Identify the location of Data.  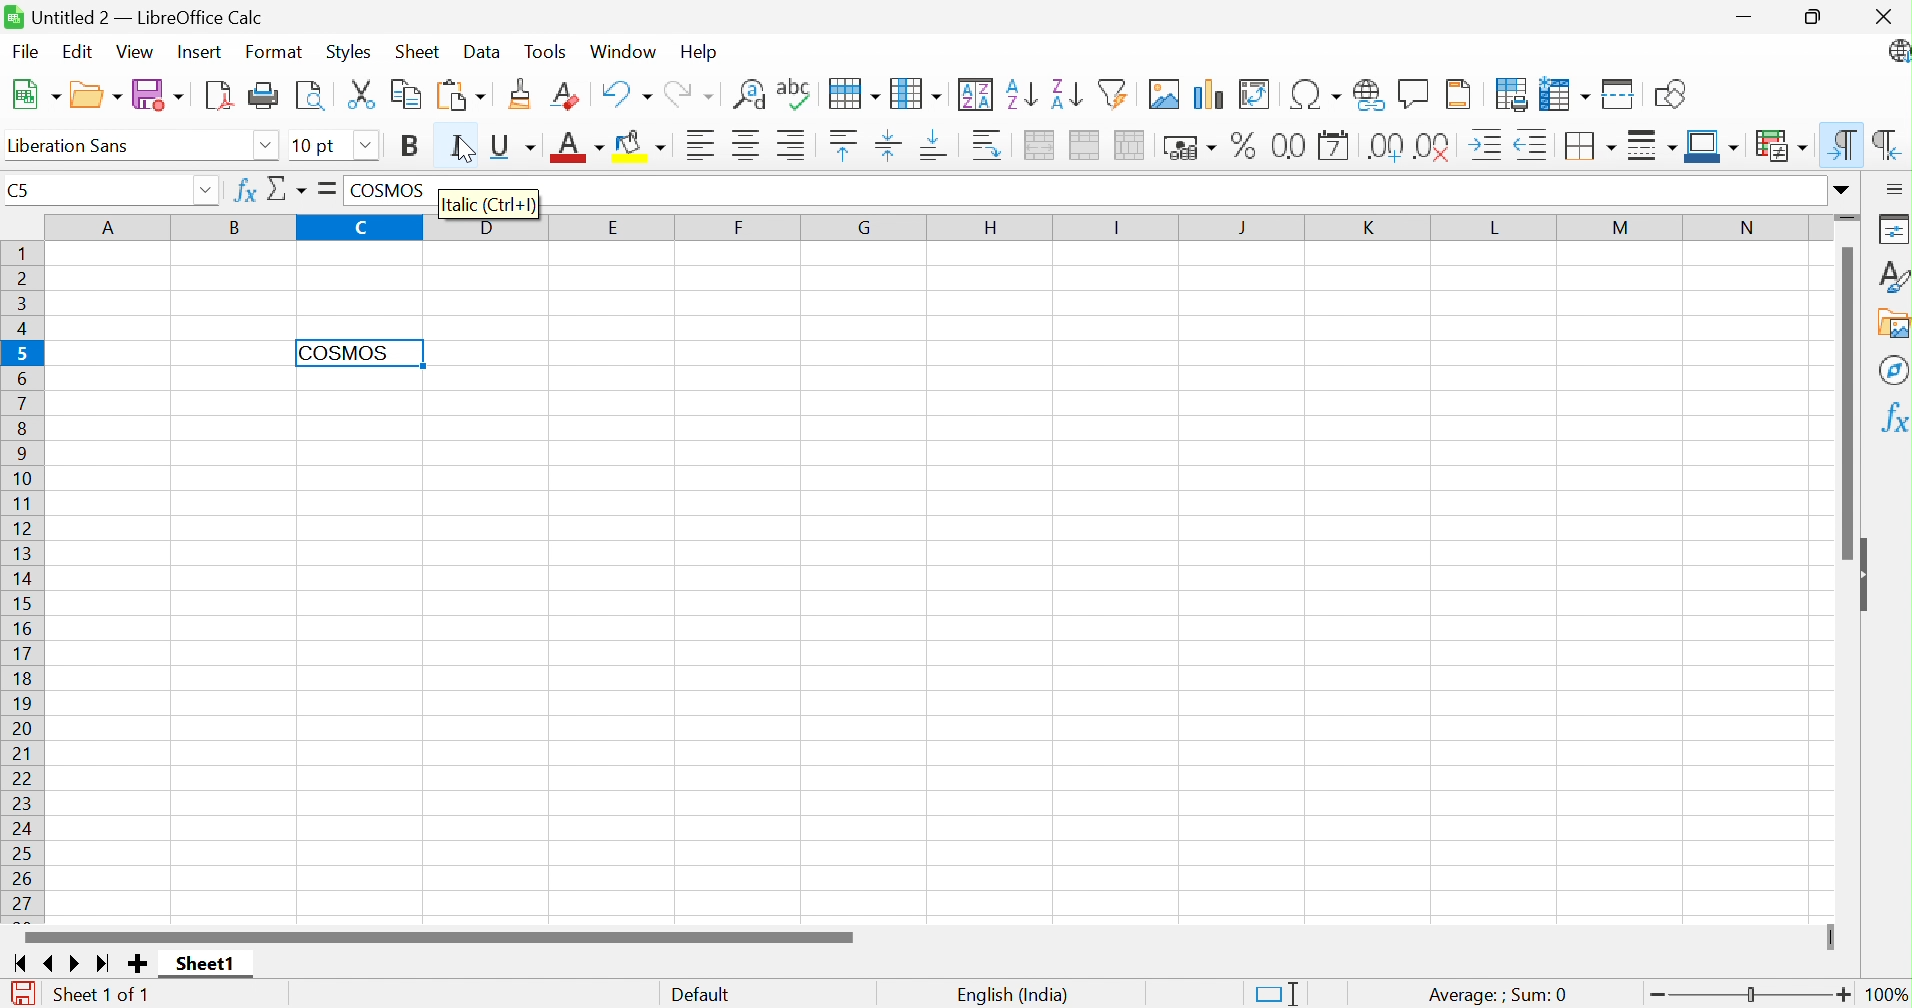
(482, 51).